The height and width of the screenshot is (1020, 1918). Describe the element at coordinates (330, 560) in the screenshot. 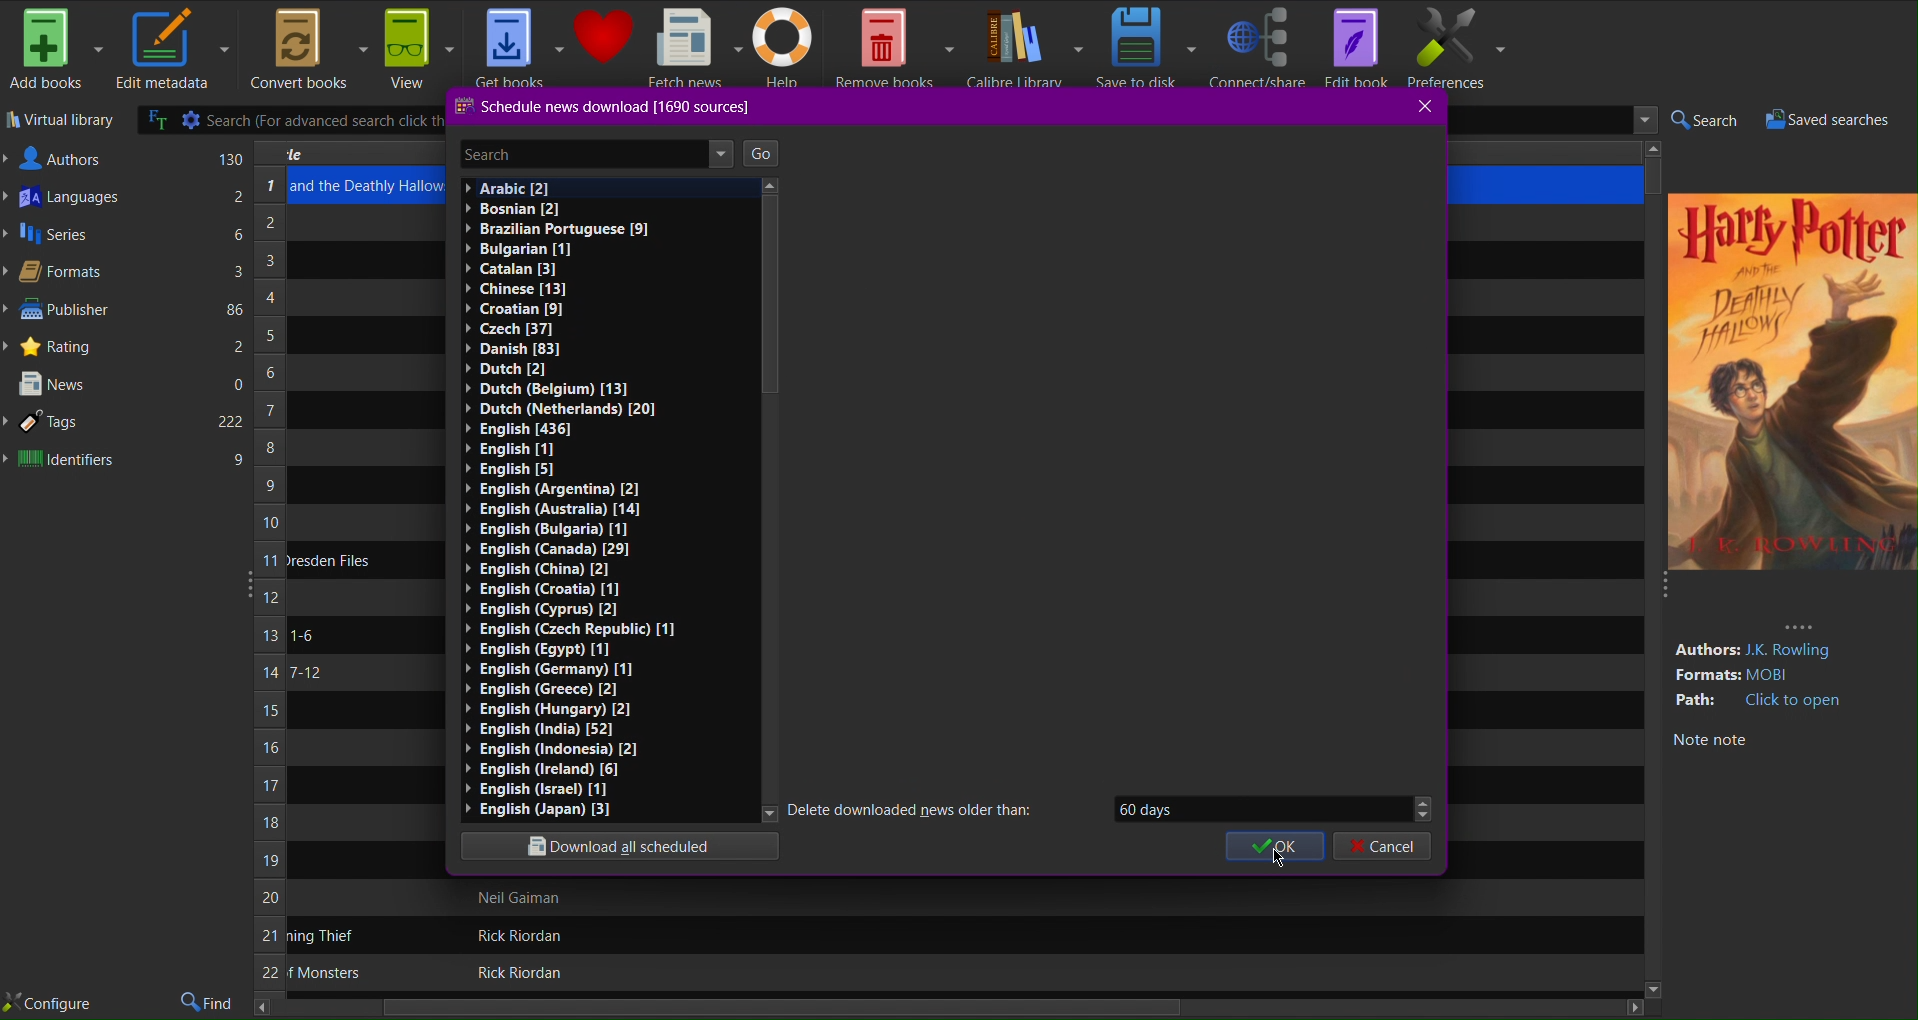

I see `Dresden Files` at that location.